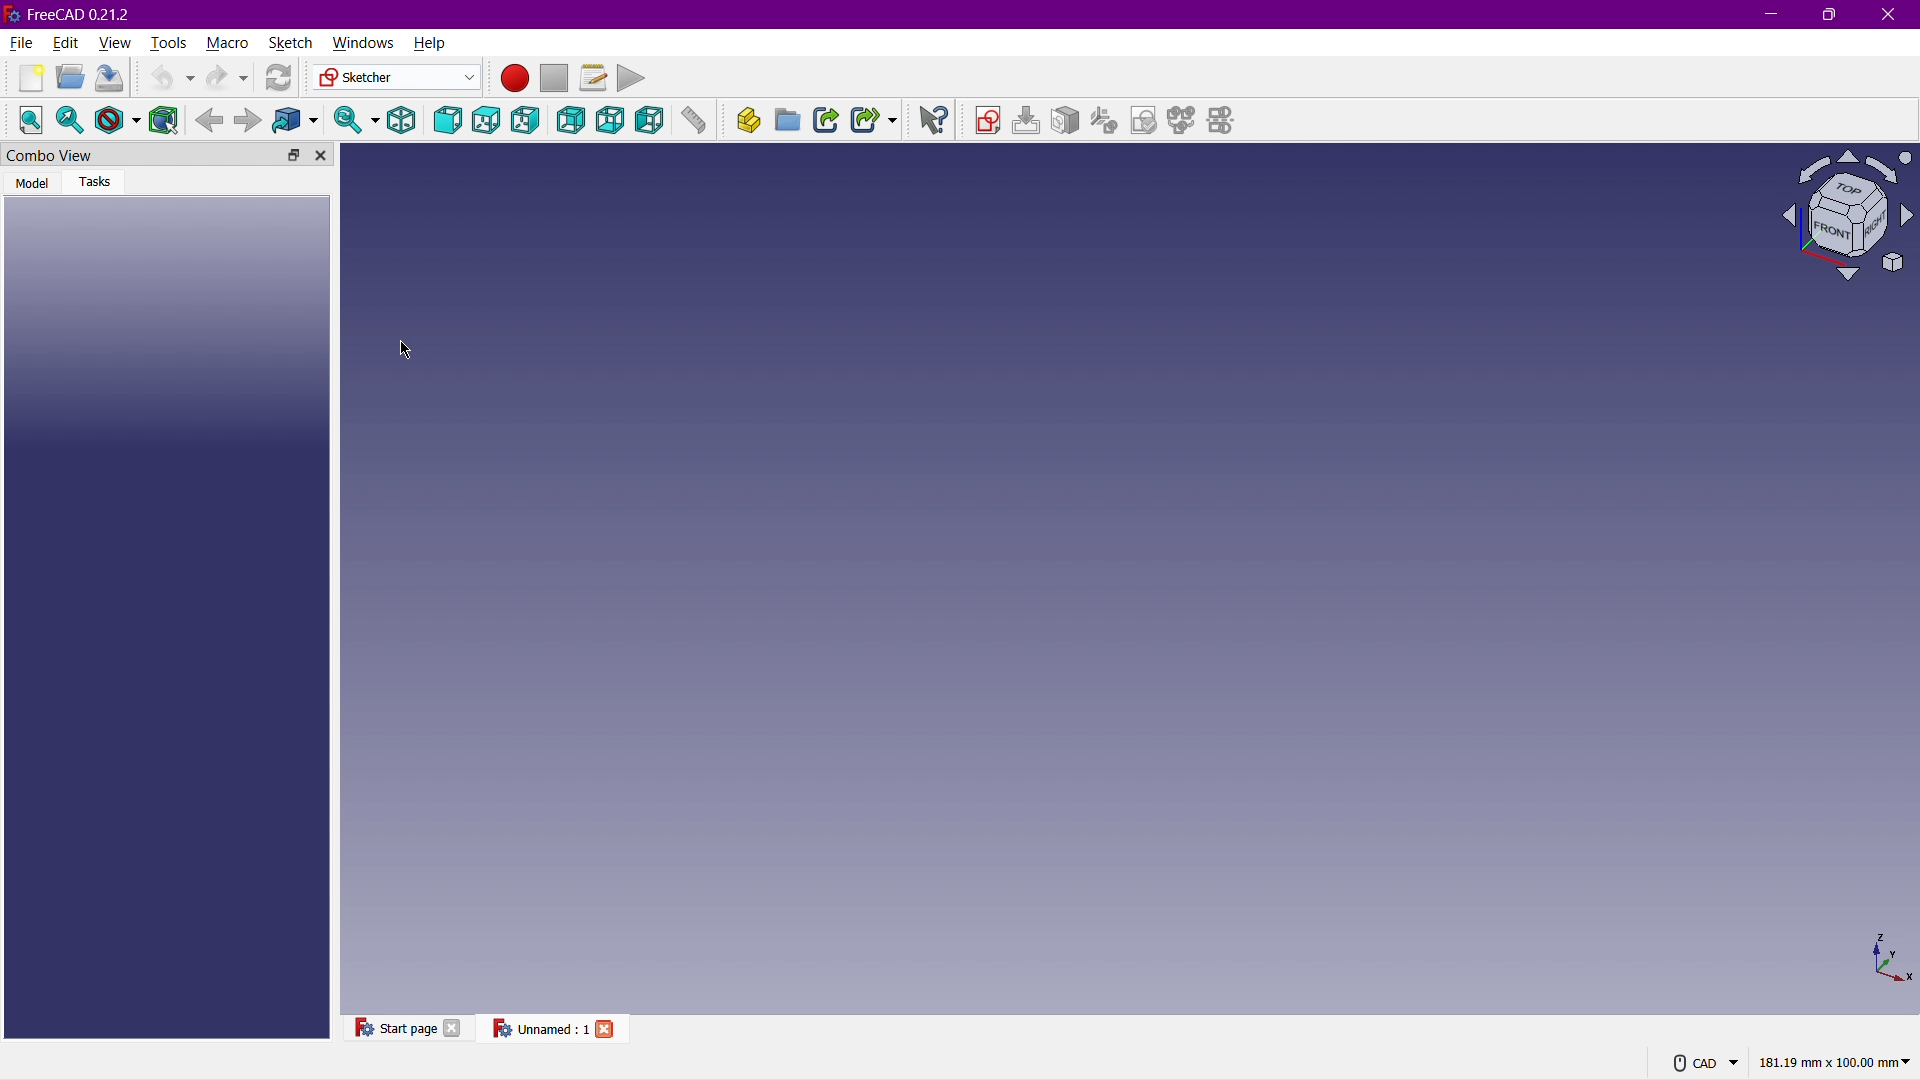  Describe the element at coordinates (227, 42) in the screenshot. I see `Macro` at that location.